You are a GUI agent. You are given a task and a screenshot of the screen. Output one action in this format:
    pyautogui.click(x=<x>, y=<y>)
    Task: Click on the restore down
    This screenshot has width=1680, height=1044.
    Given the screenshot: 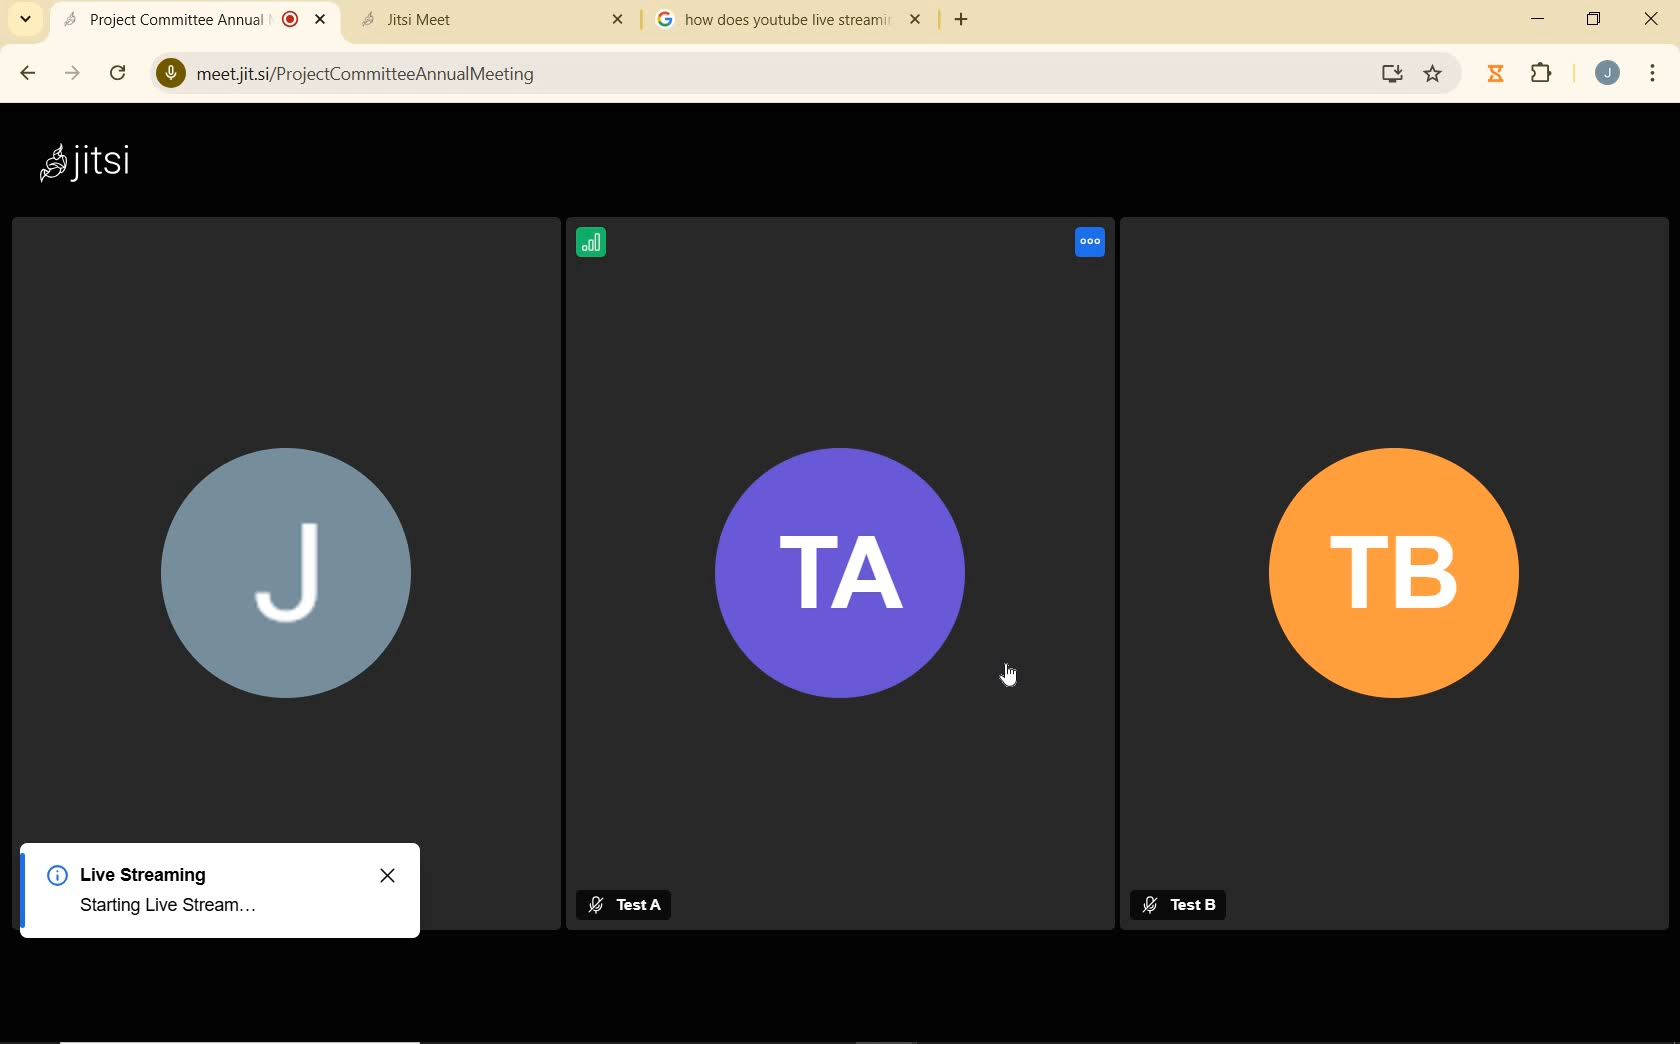 What is the action you would take?
    pyautogui.click(x=1596, y=20)
    